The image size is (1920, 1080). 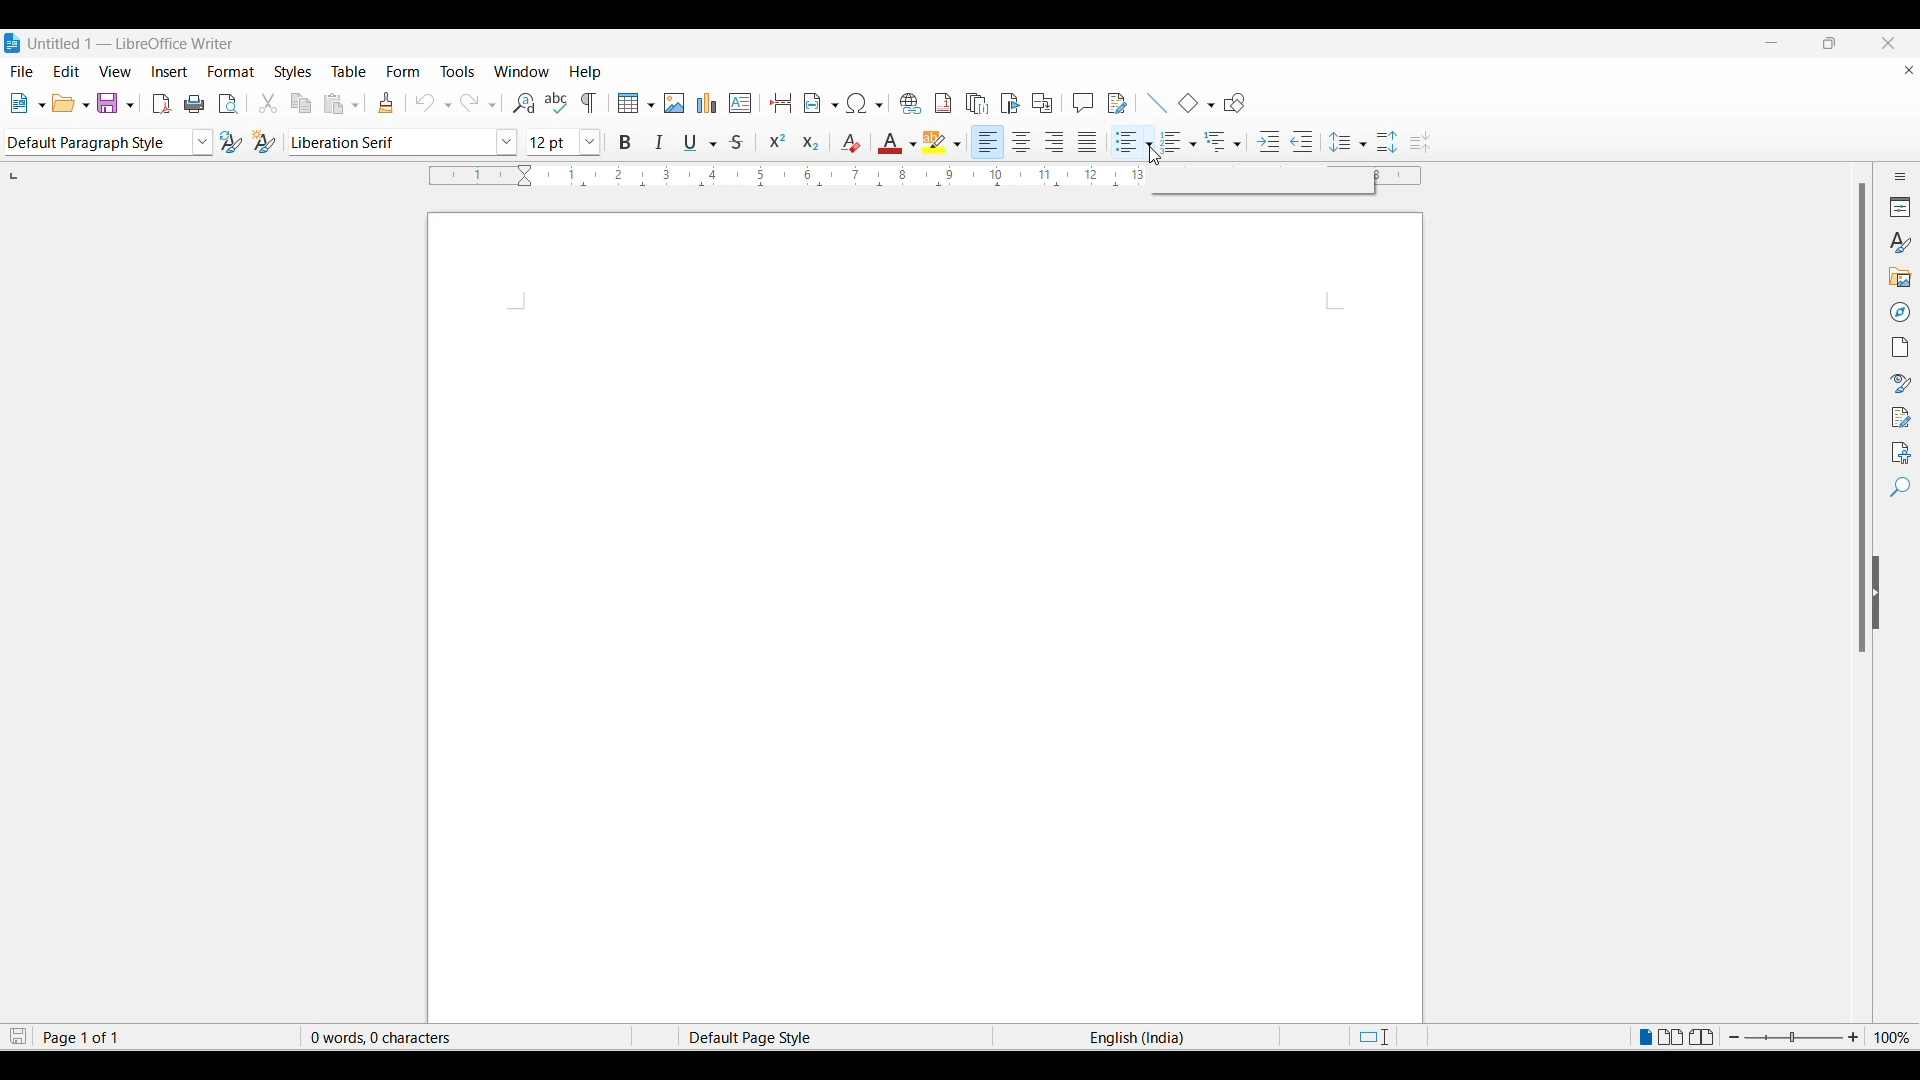 What do you see at coordinates (351, 70) in the screenshot?
I see `Table` at bounding box center [351, 70].